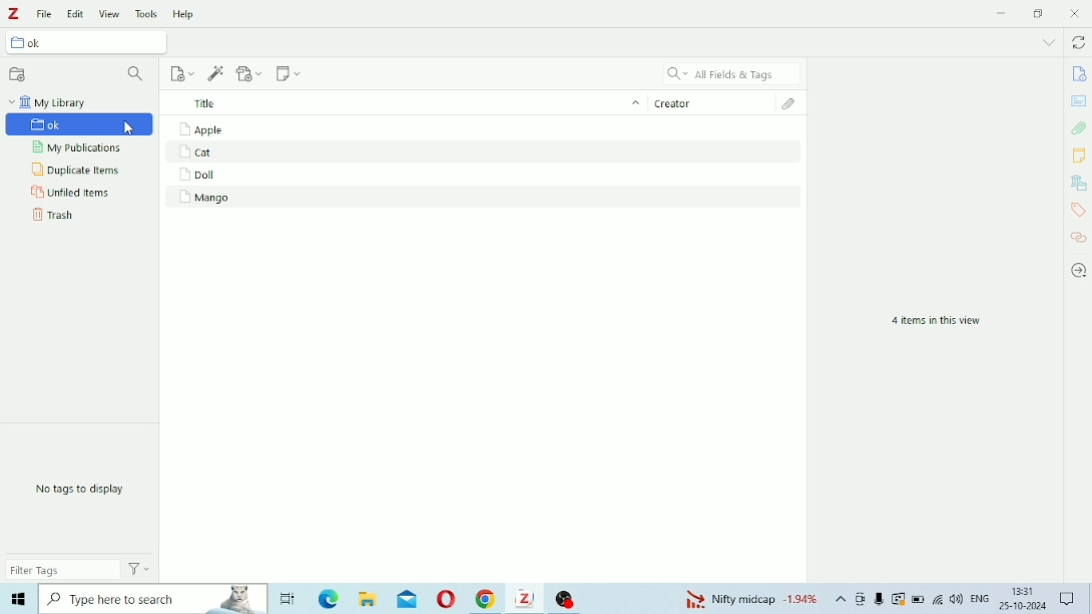  What do you see at coordinates (795, 104) in the screenshot?
I see `Attachments` at bounding box center [795, 104].